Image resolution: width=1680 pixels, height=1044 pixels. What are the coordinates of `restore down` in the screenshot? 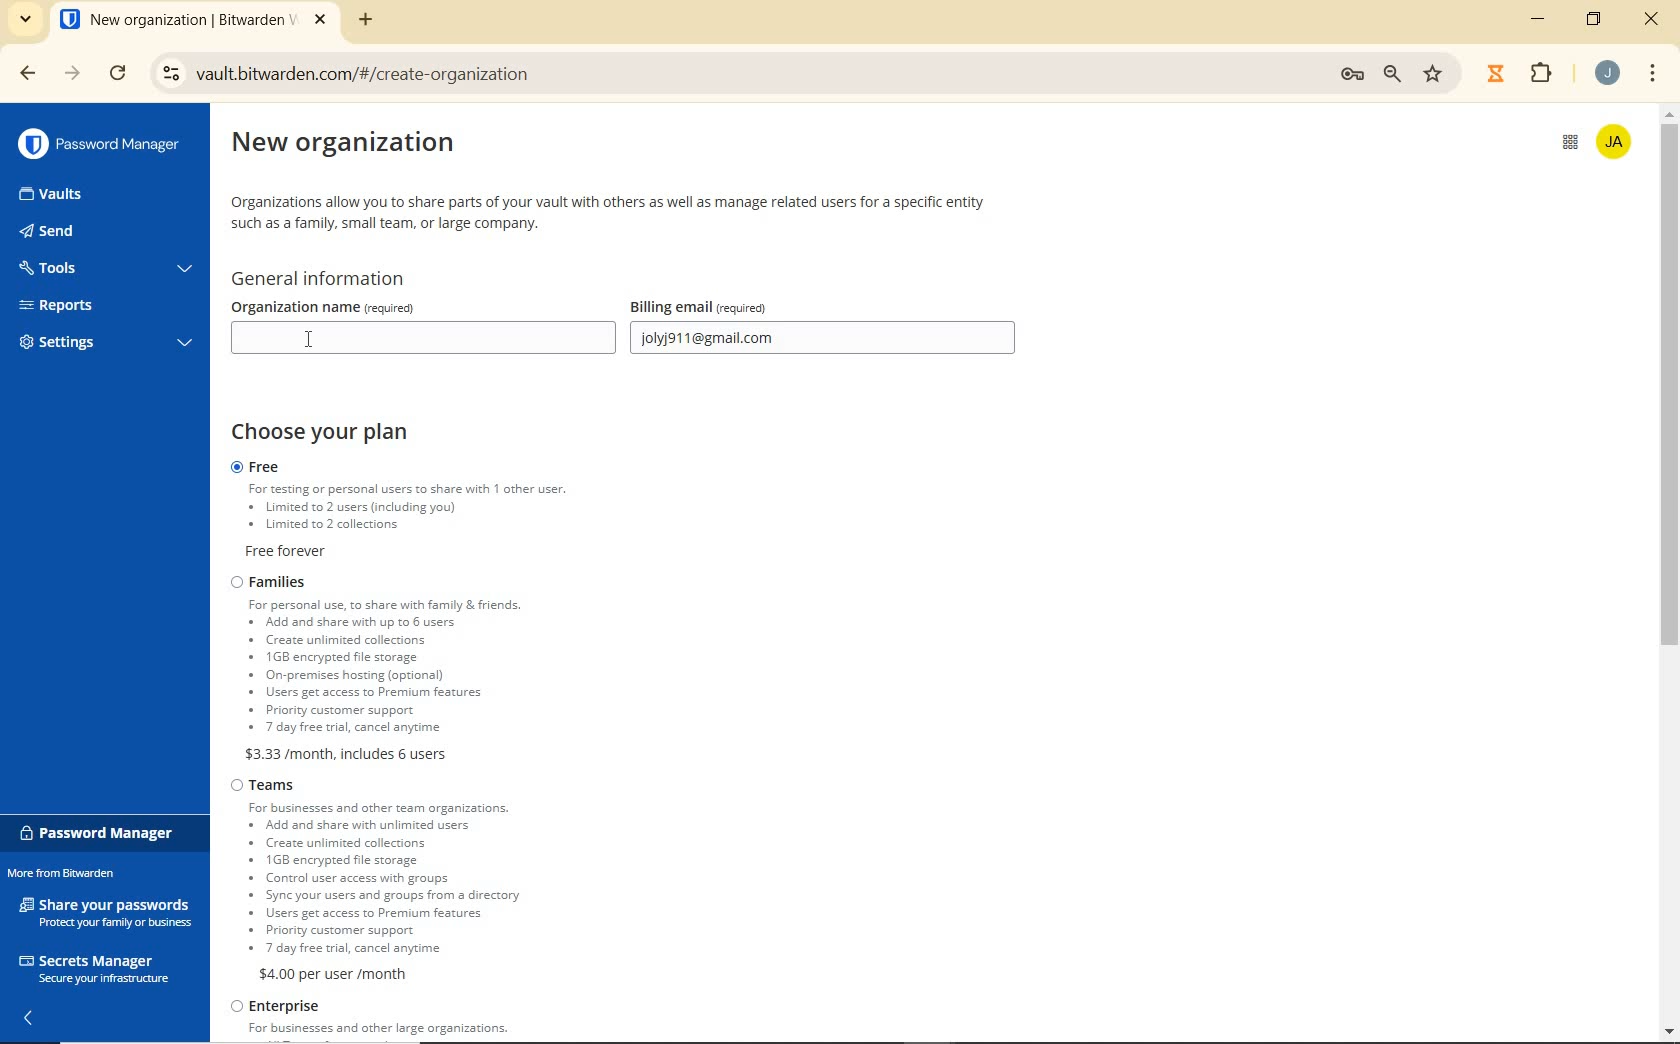 It's located at (1597, 19).